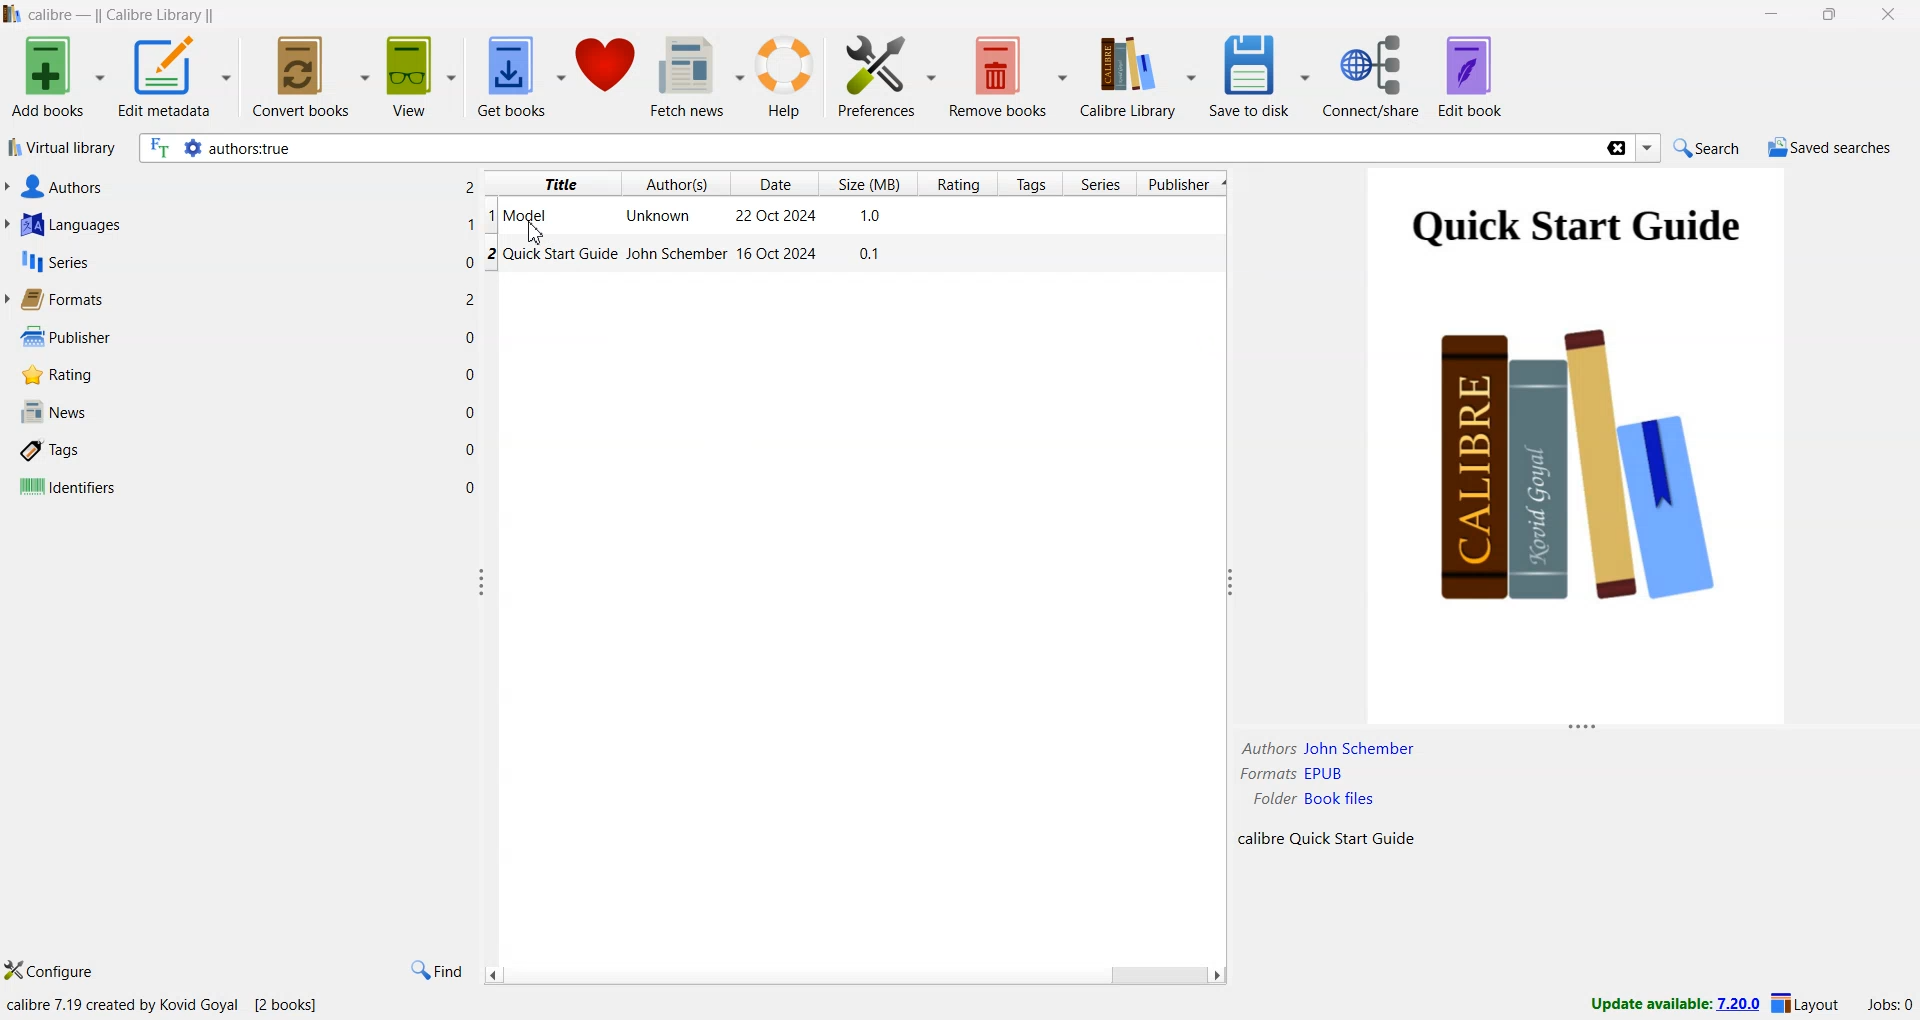 Image resolution: width=1920 pixels, height=1020 pixels. What do you see at coordinates (887, 77) in the screenshot?
I see `preferences` at bounding box center [887, 77].